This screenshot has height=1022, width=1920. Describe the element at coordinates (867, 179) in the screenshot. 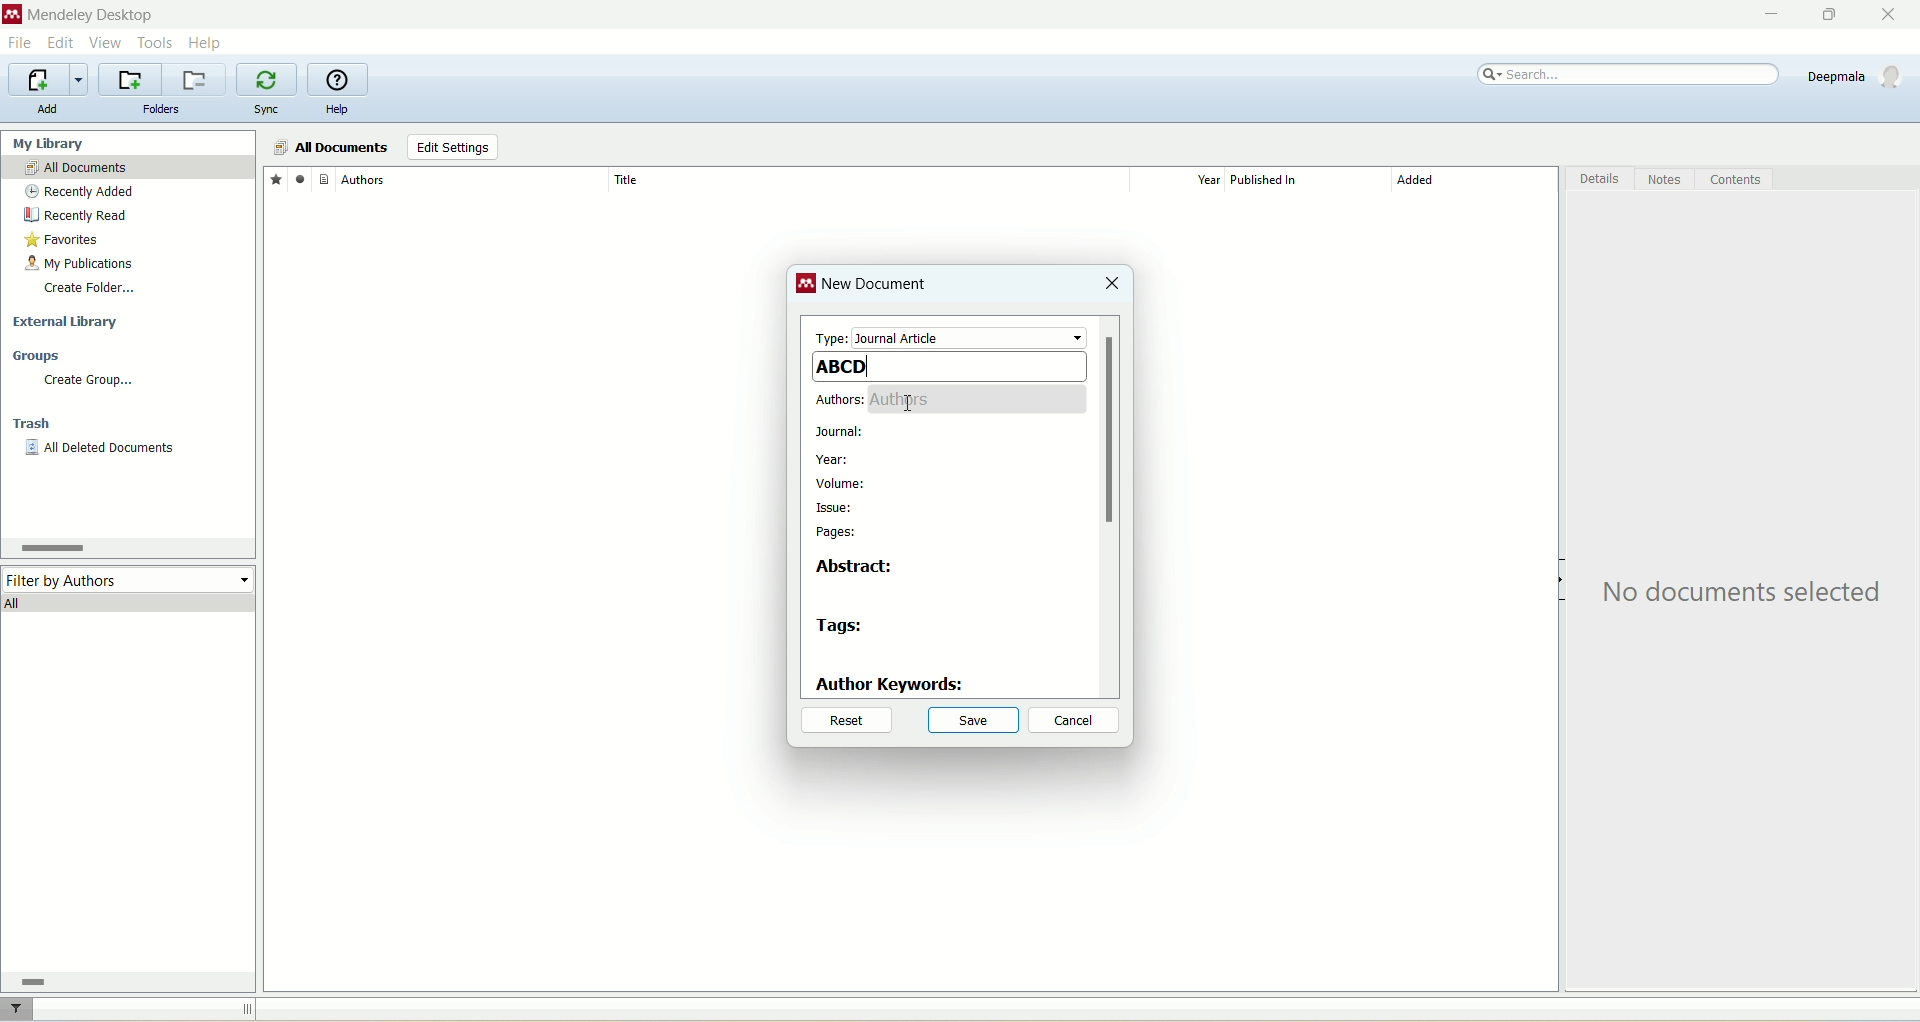

I see `title` at that location.